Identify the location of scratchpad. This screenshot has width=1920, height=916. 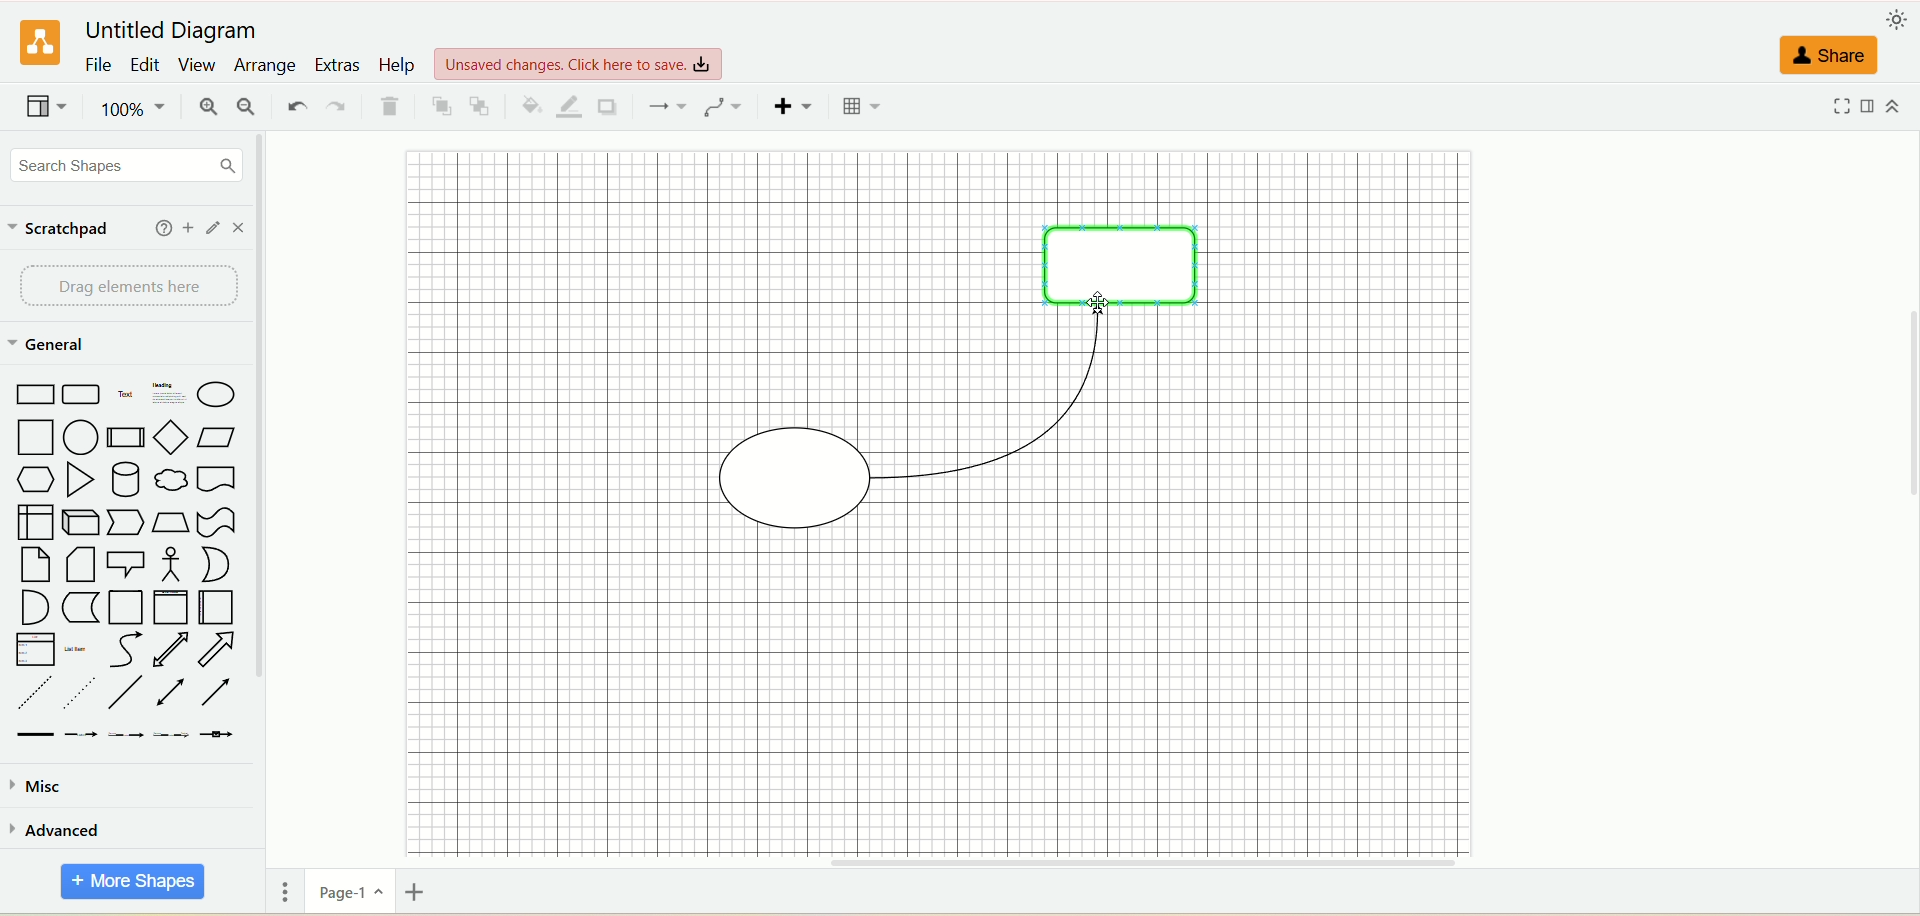
(64, 230).